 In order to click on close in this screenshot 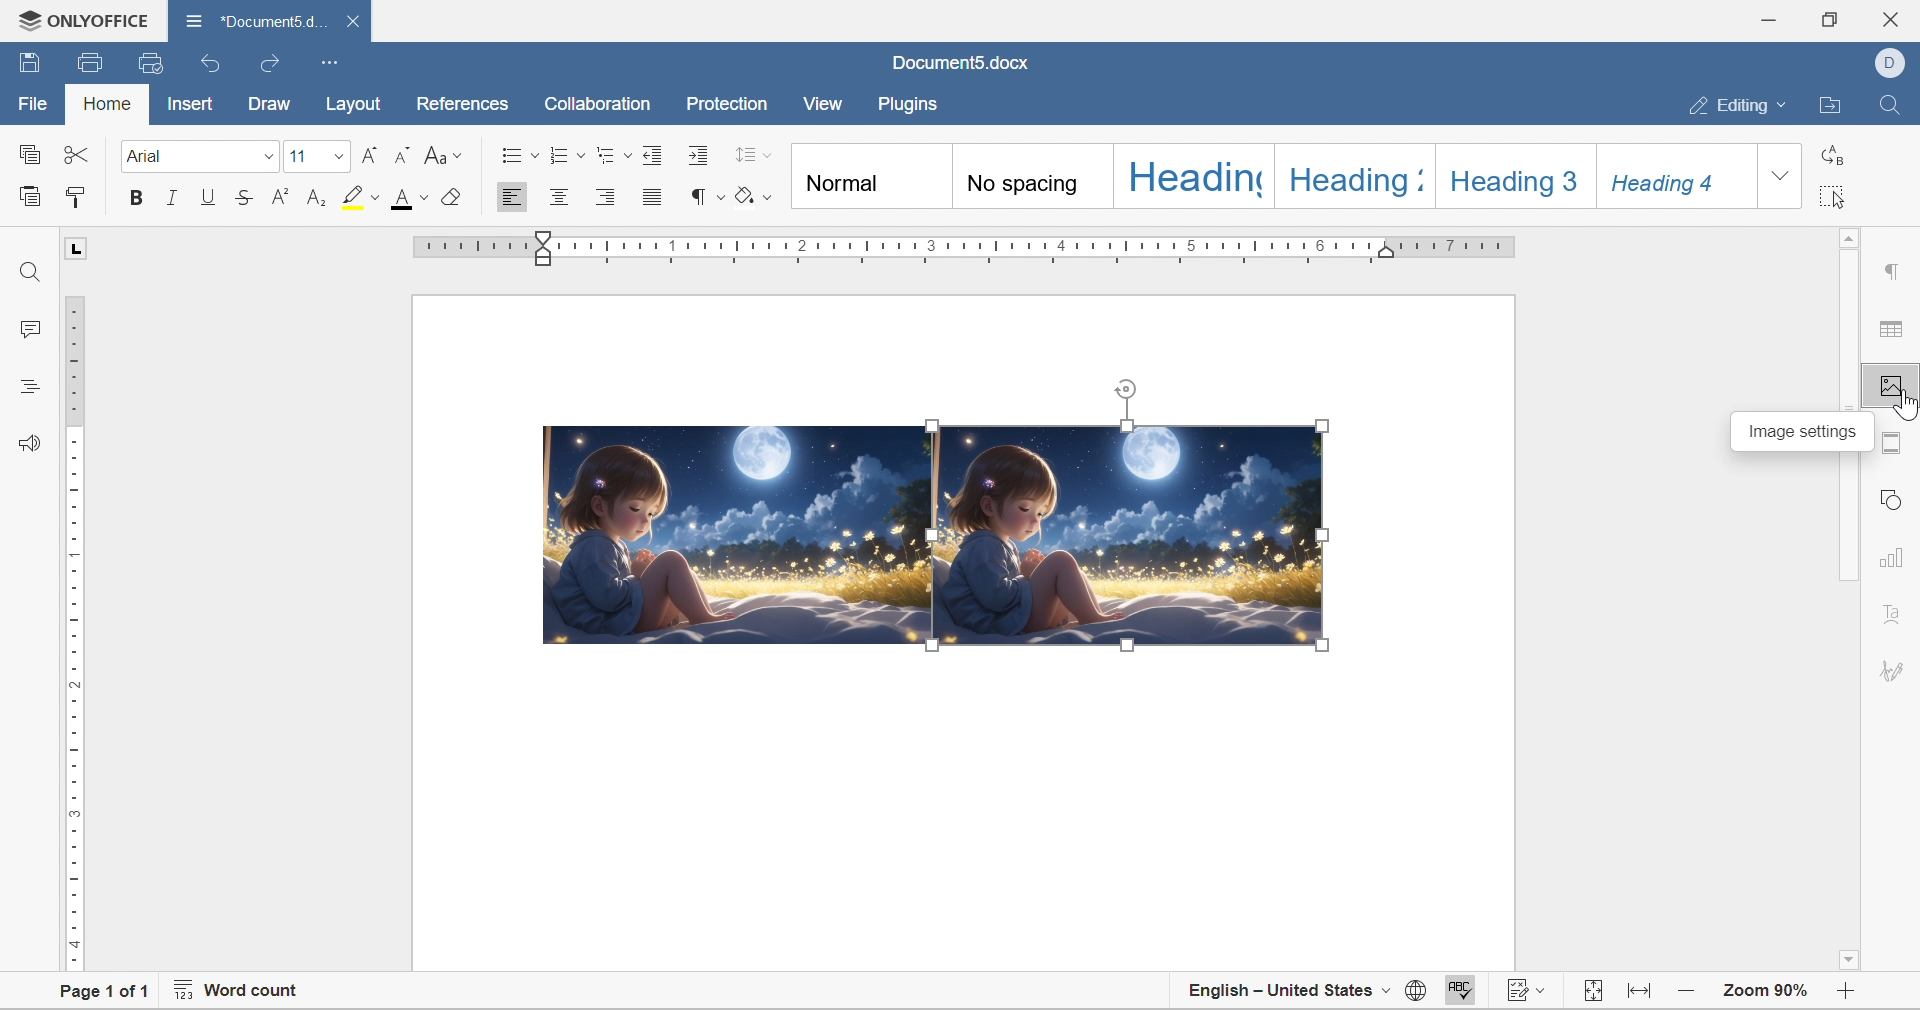, I will do `click(351, 22)`.